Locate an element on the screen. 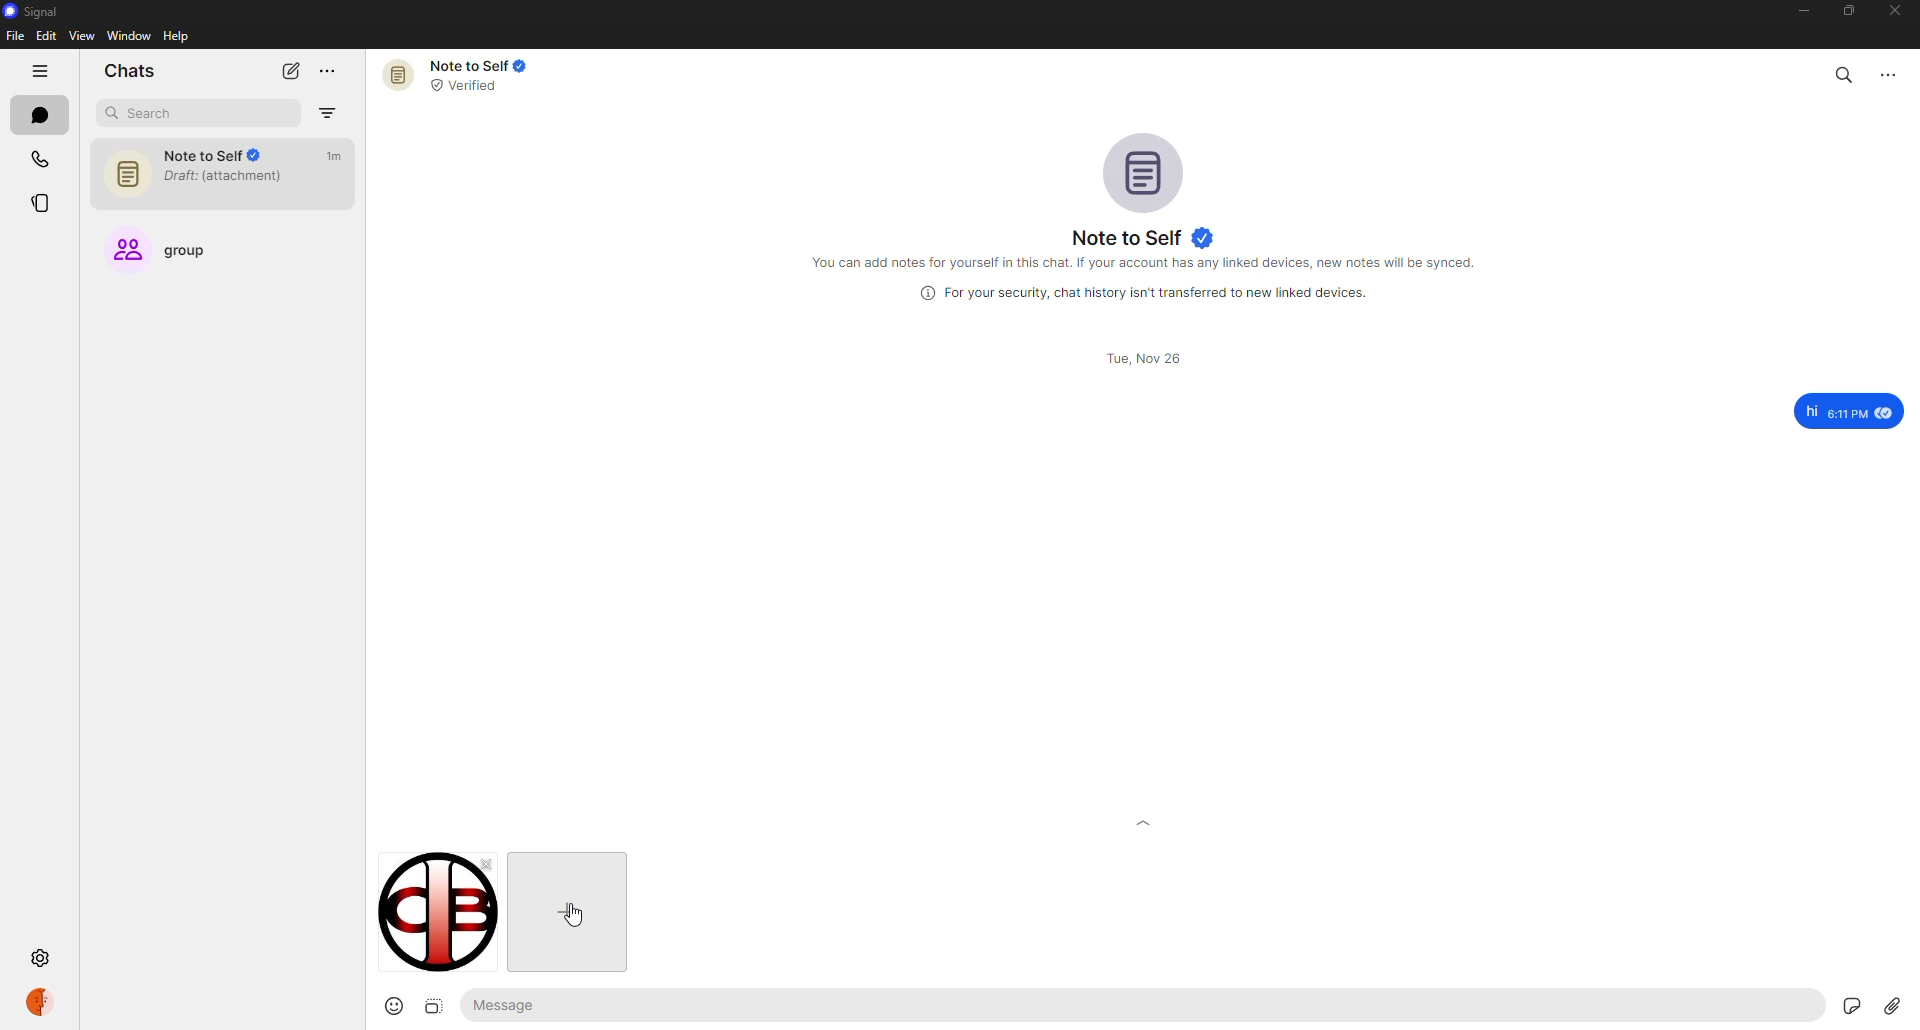 Image resolution: width=1920 pixels, height=1030 pixels. search is located at coordinates (172, 110).